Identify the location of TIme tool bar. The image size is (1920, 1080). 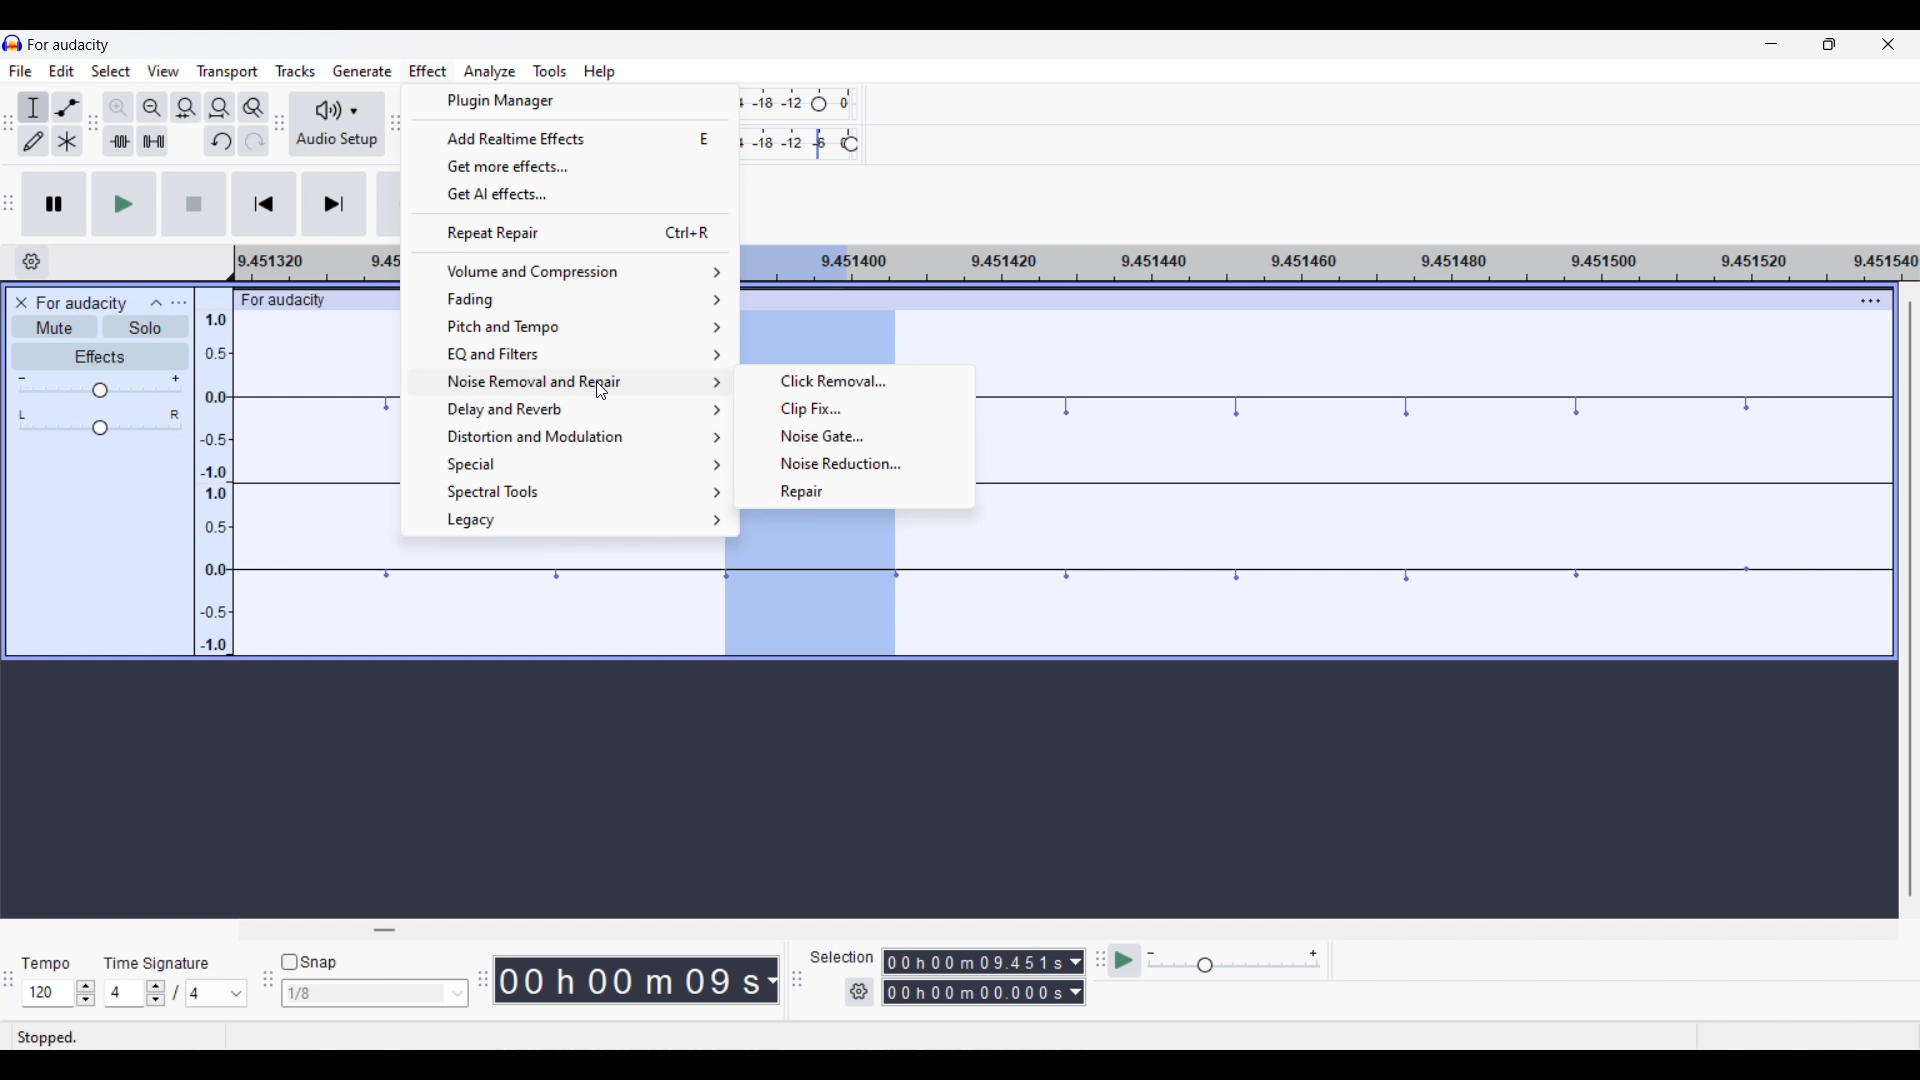
(483, 977).